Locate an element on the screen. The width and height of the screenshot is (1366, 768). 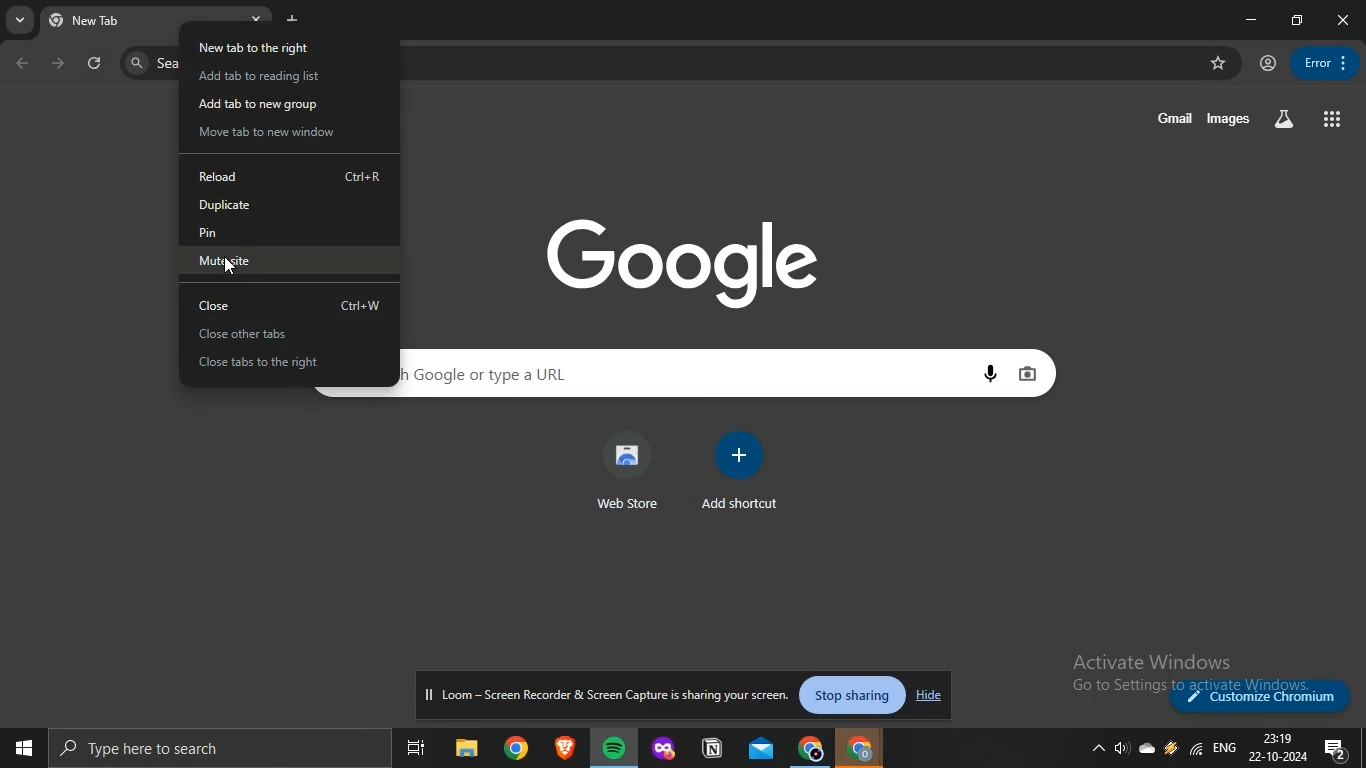
23:9 22-10-2024 is located at coordinates (1278, 748).